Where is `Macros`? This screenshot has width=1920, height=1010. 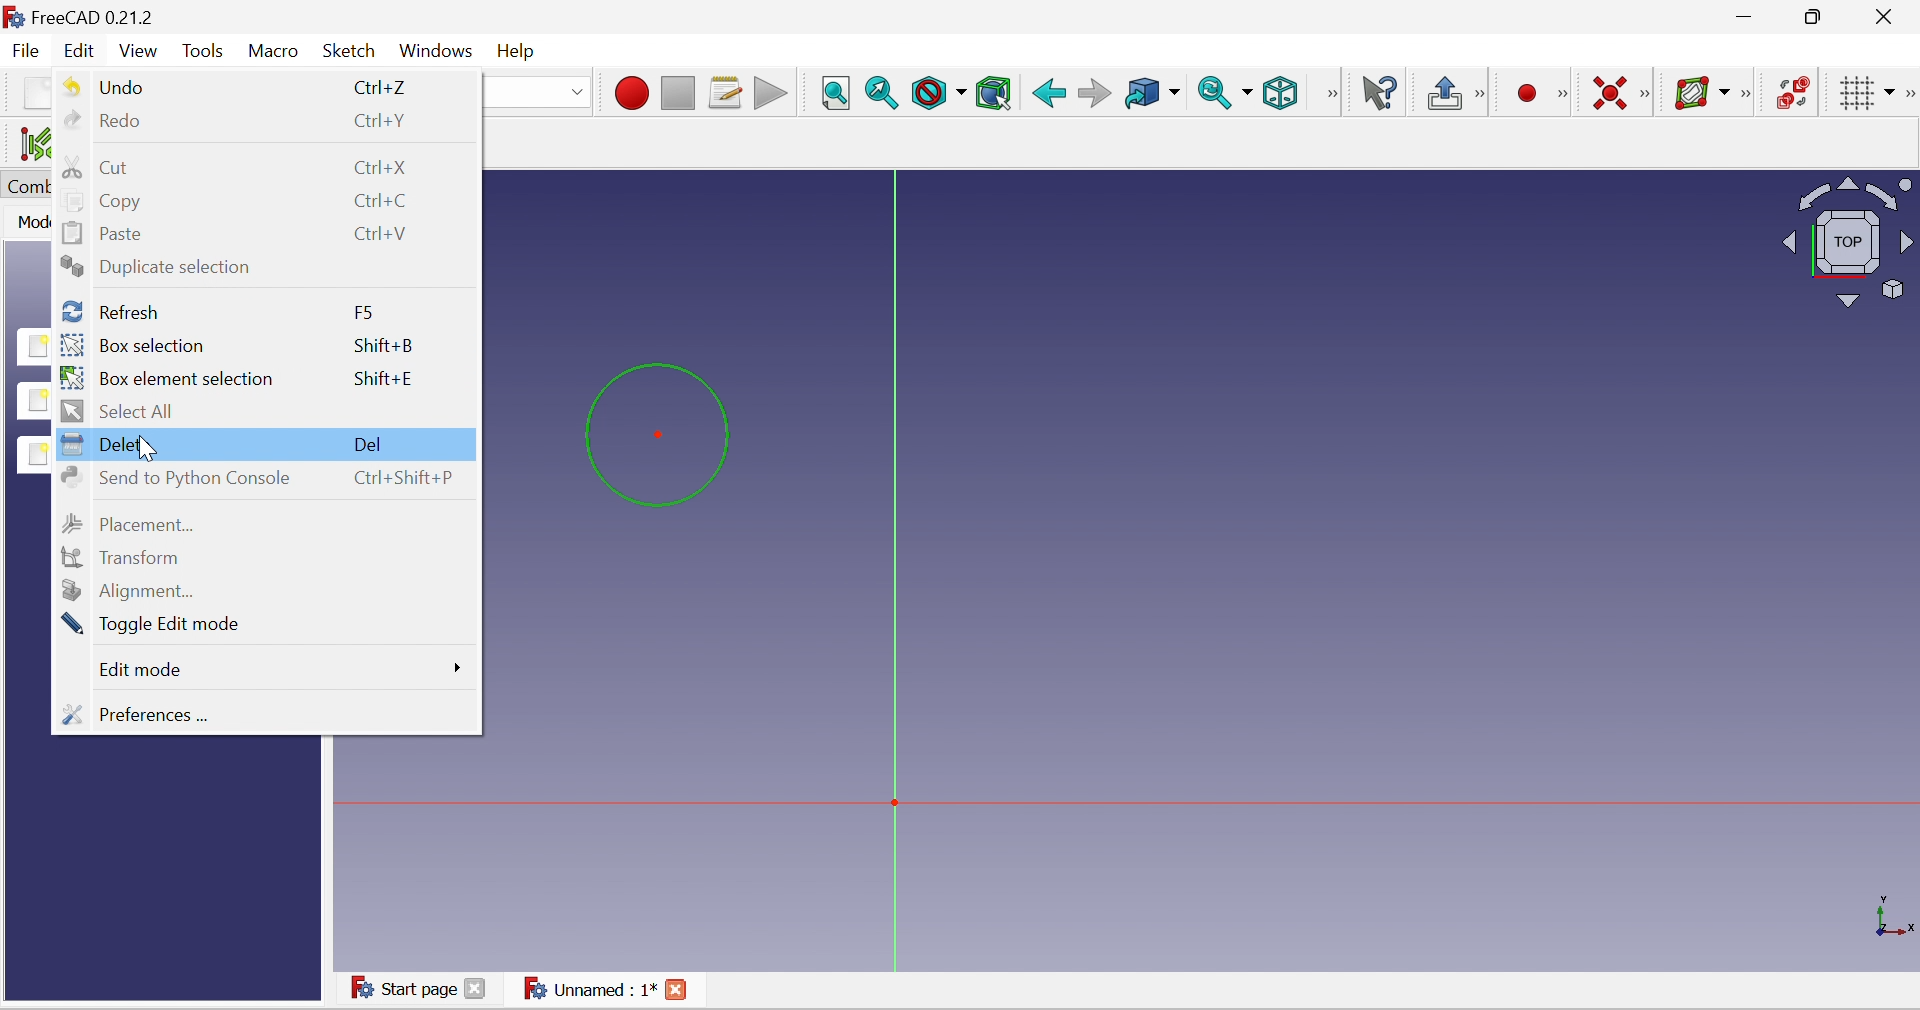
Macros is located at coordinates (726, 93).